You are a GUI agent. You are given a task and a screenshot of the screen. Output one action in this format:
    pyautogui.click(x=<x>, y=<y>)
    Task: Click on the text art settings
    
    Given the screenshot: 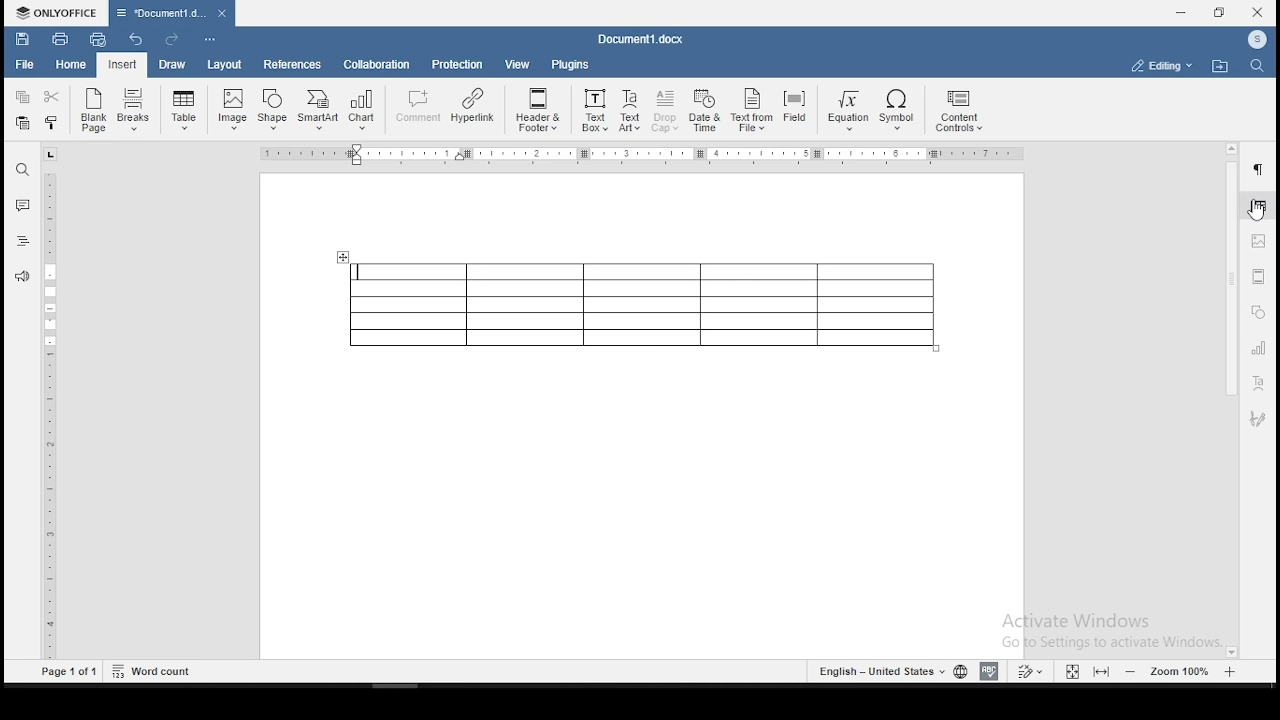 What is the action you would take?
    pyautogui.click(x=1258, y=385)
    